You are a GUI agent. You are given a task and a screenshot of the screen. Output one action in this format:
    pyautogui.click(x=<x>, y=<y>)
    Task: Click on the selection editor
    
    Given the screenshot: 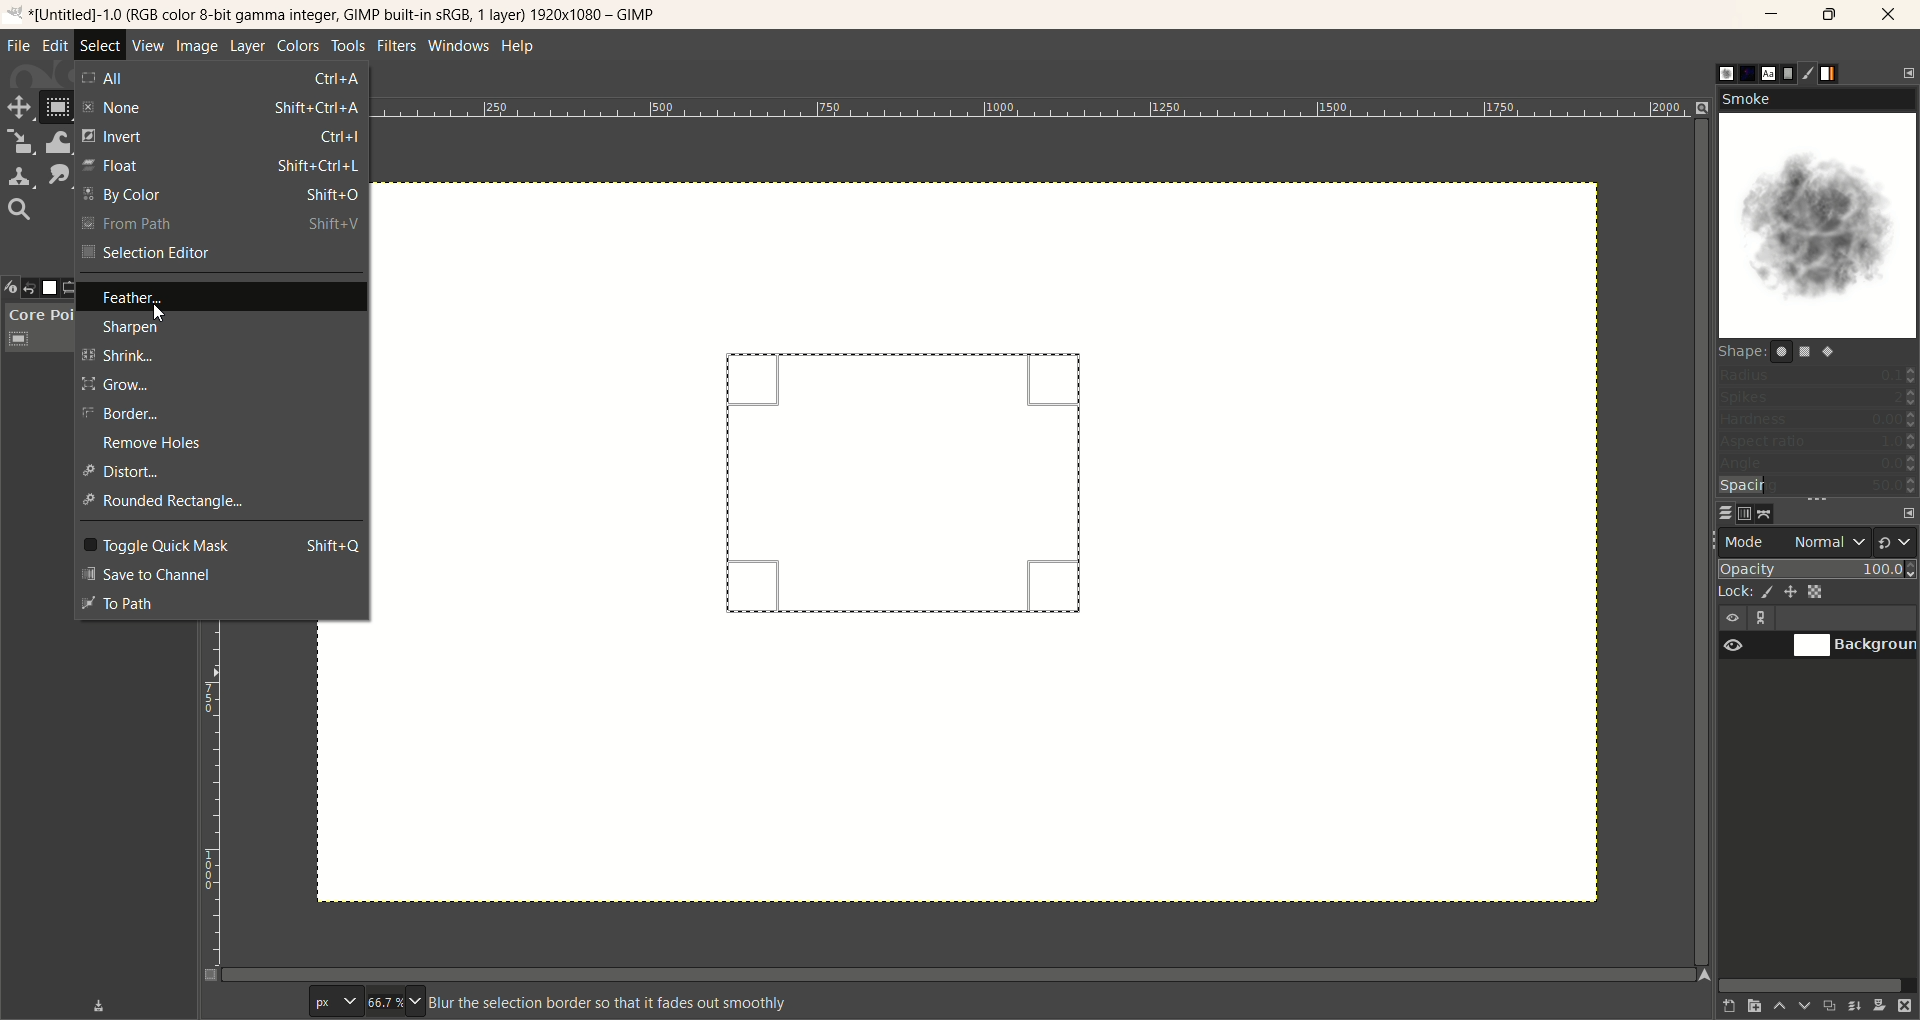 What is the action you would take?
    pyautogui.click(x=219, y=253)
    